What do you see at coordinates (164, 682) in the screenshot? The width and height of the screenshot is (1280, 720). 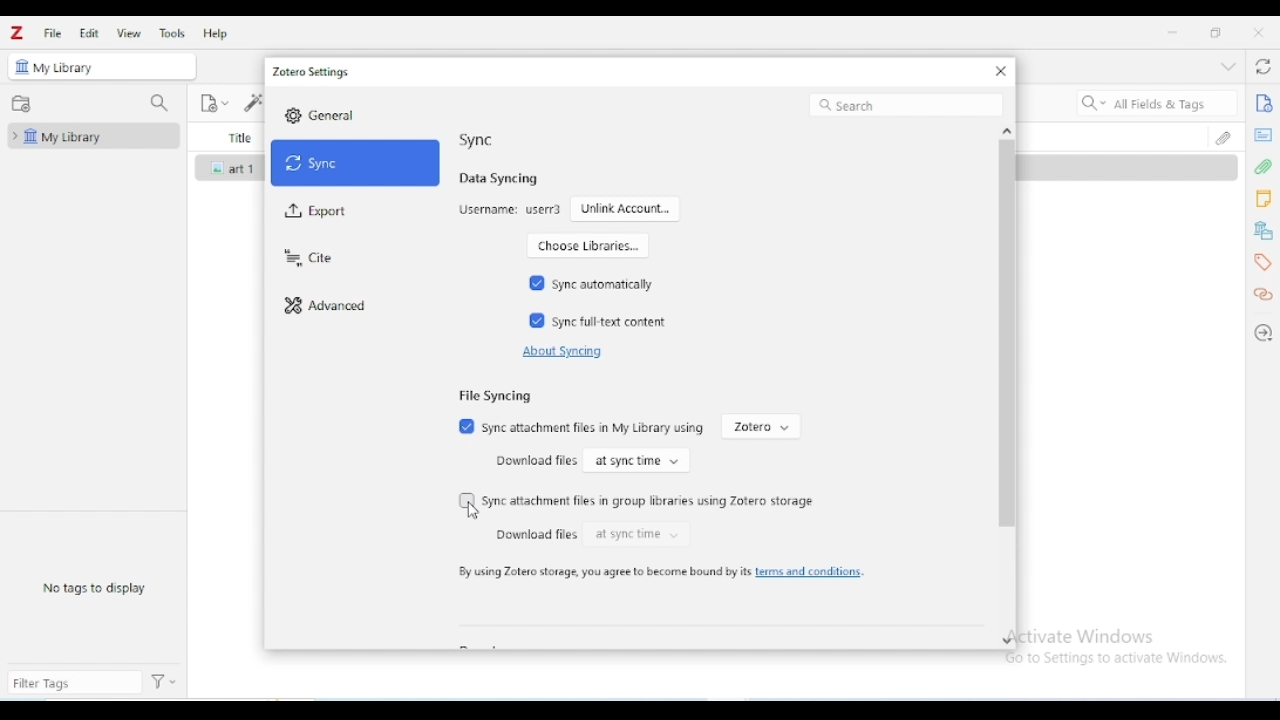 I see `actions` at bounding box center [164, 682].